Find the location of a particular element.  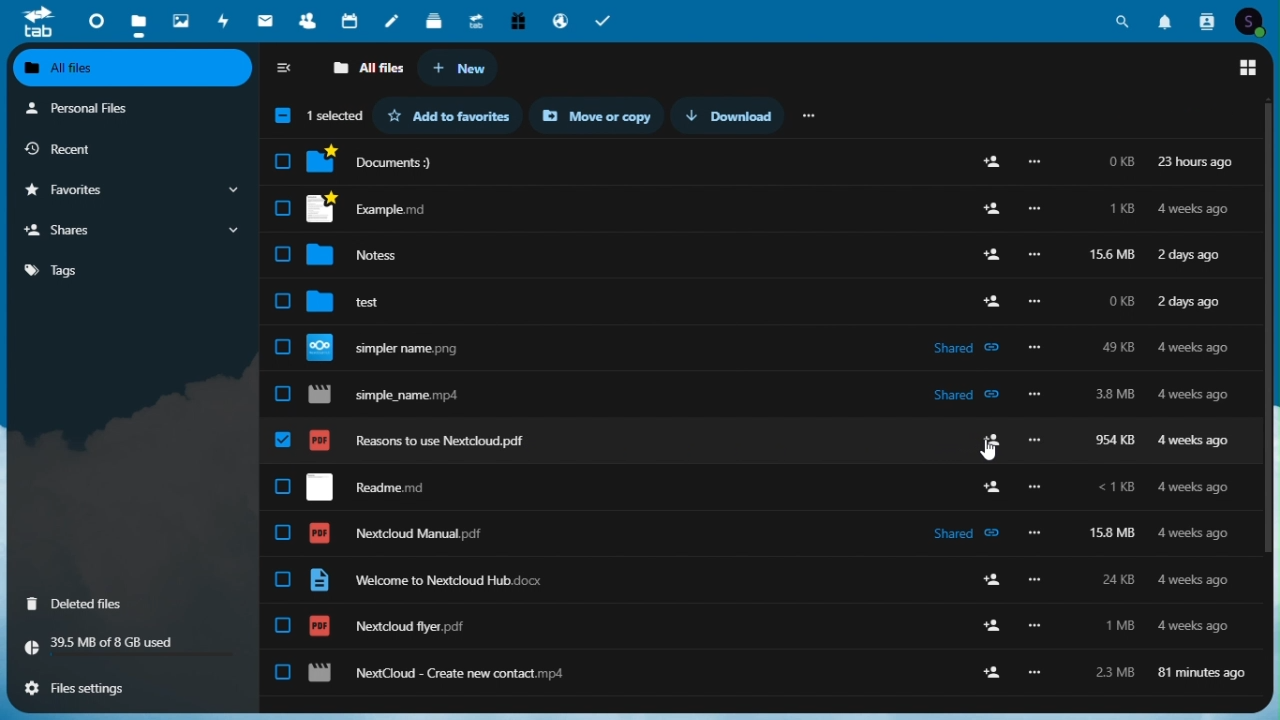

shared is located at coordinates (970, 396).